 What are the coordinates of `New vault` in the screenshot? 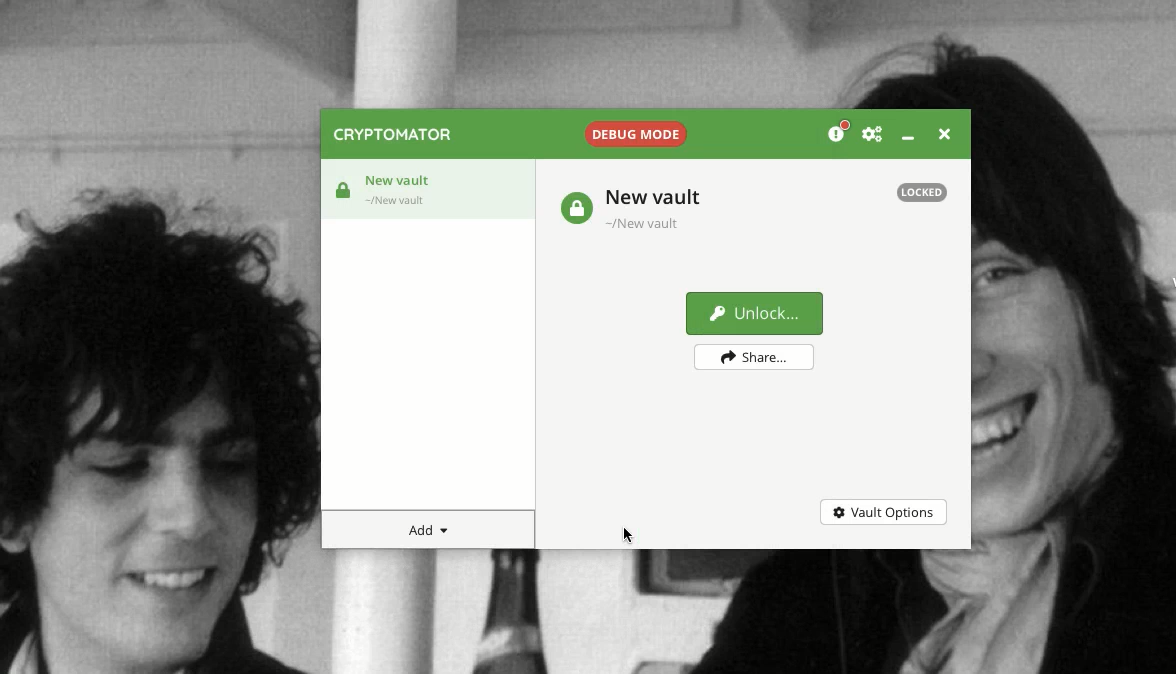 It's located at (431, 189).